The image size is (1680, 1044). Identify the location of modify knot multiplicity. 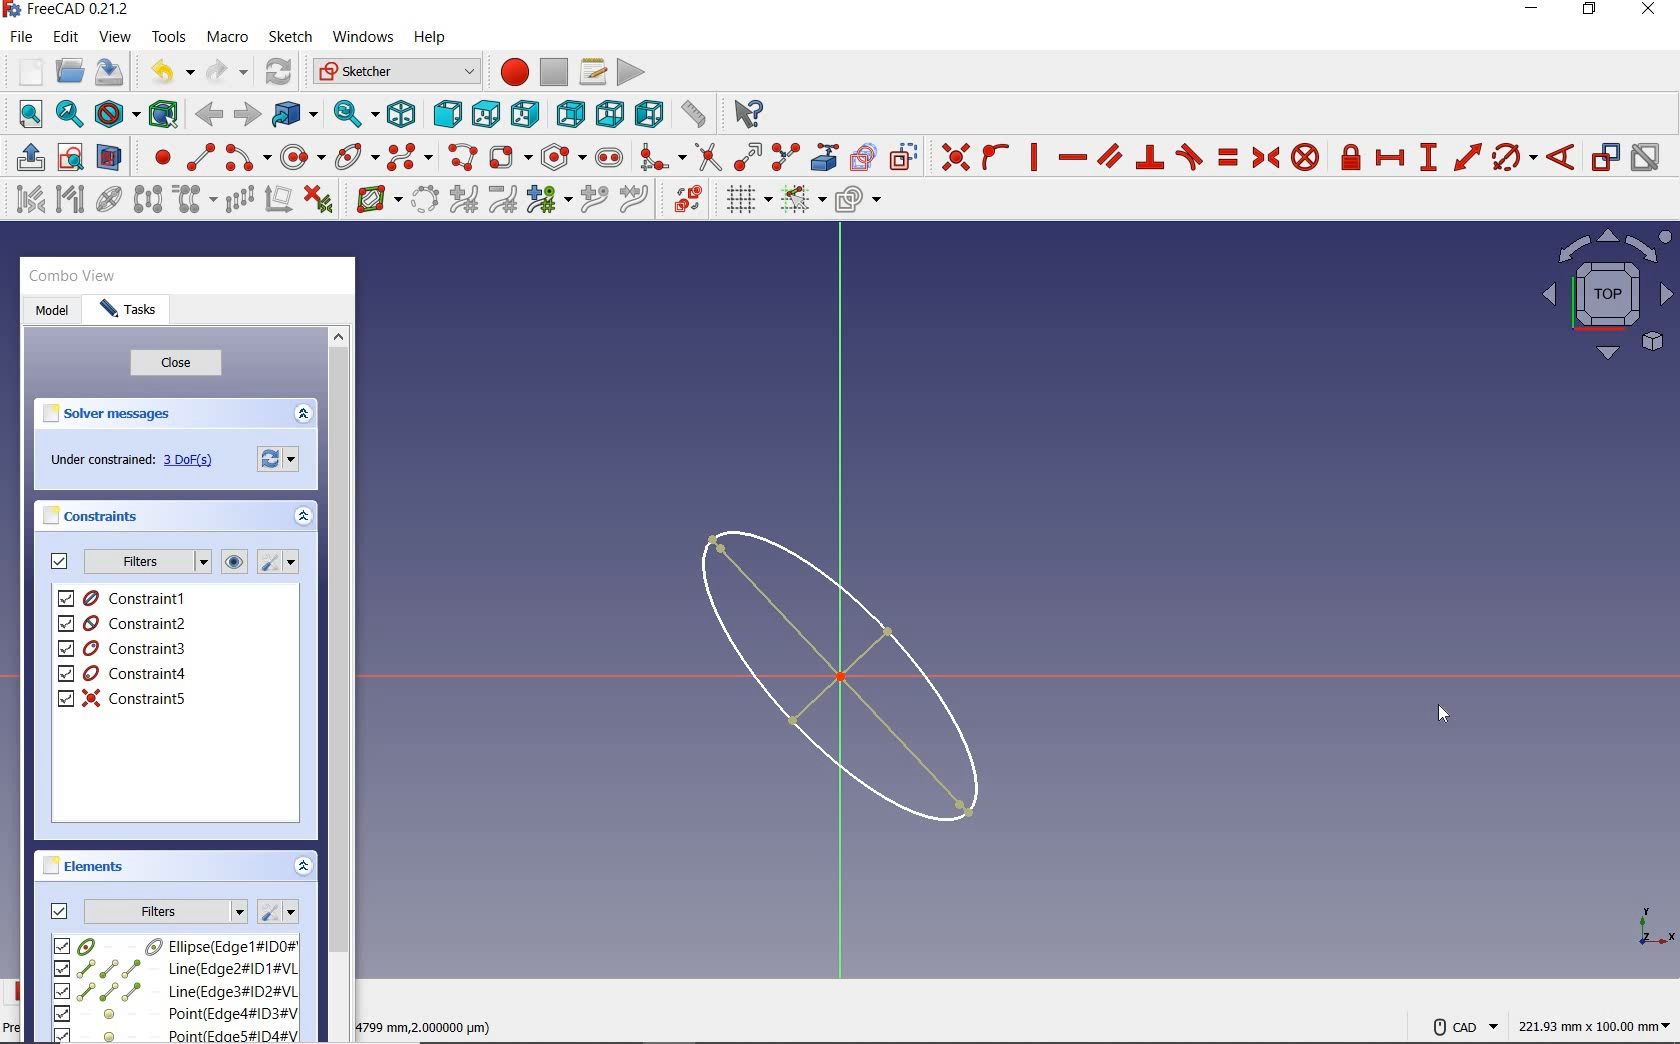
(548, 198).